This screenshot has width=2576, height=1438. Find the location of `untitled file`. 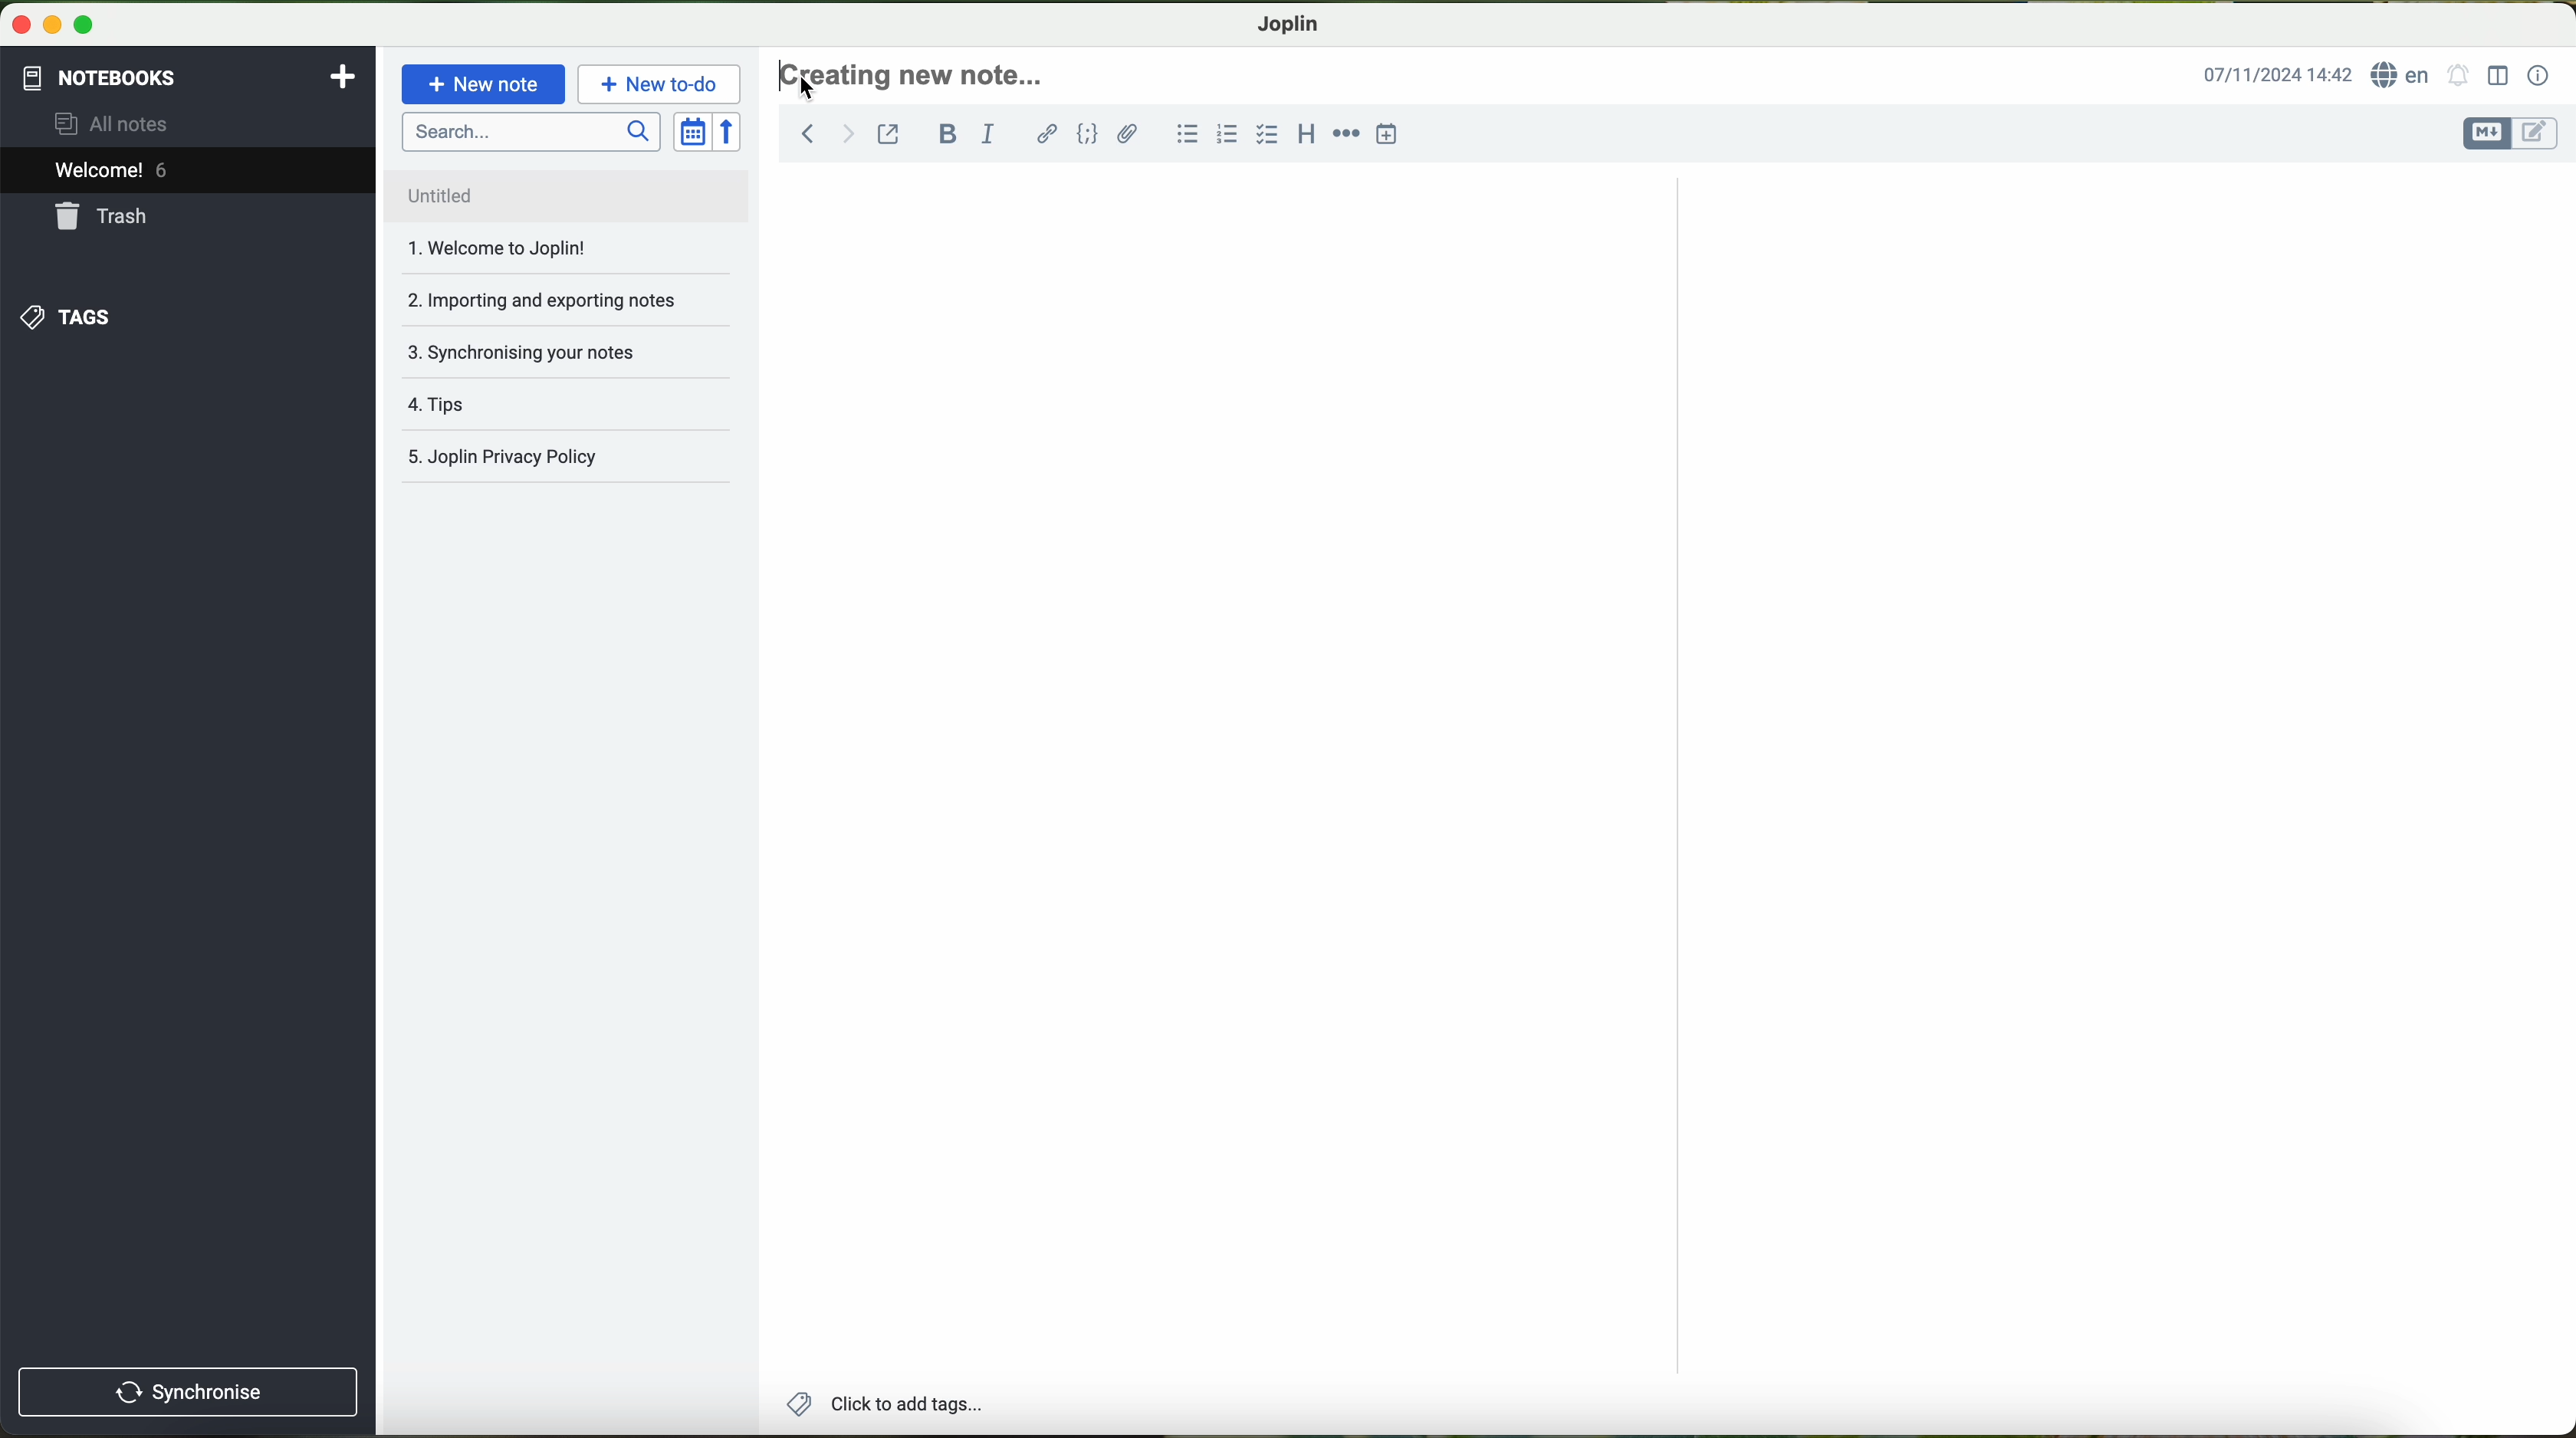

untitled file is located at coordinates (557, 193).